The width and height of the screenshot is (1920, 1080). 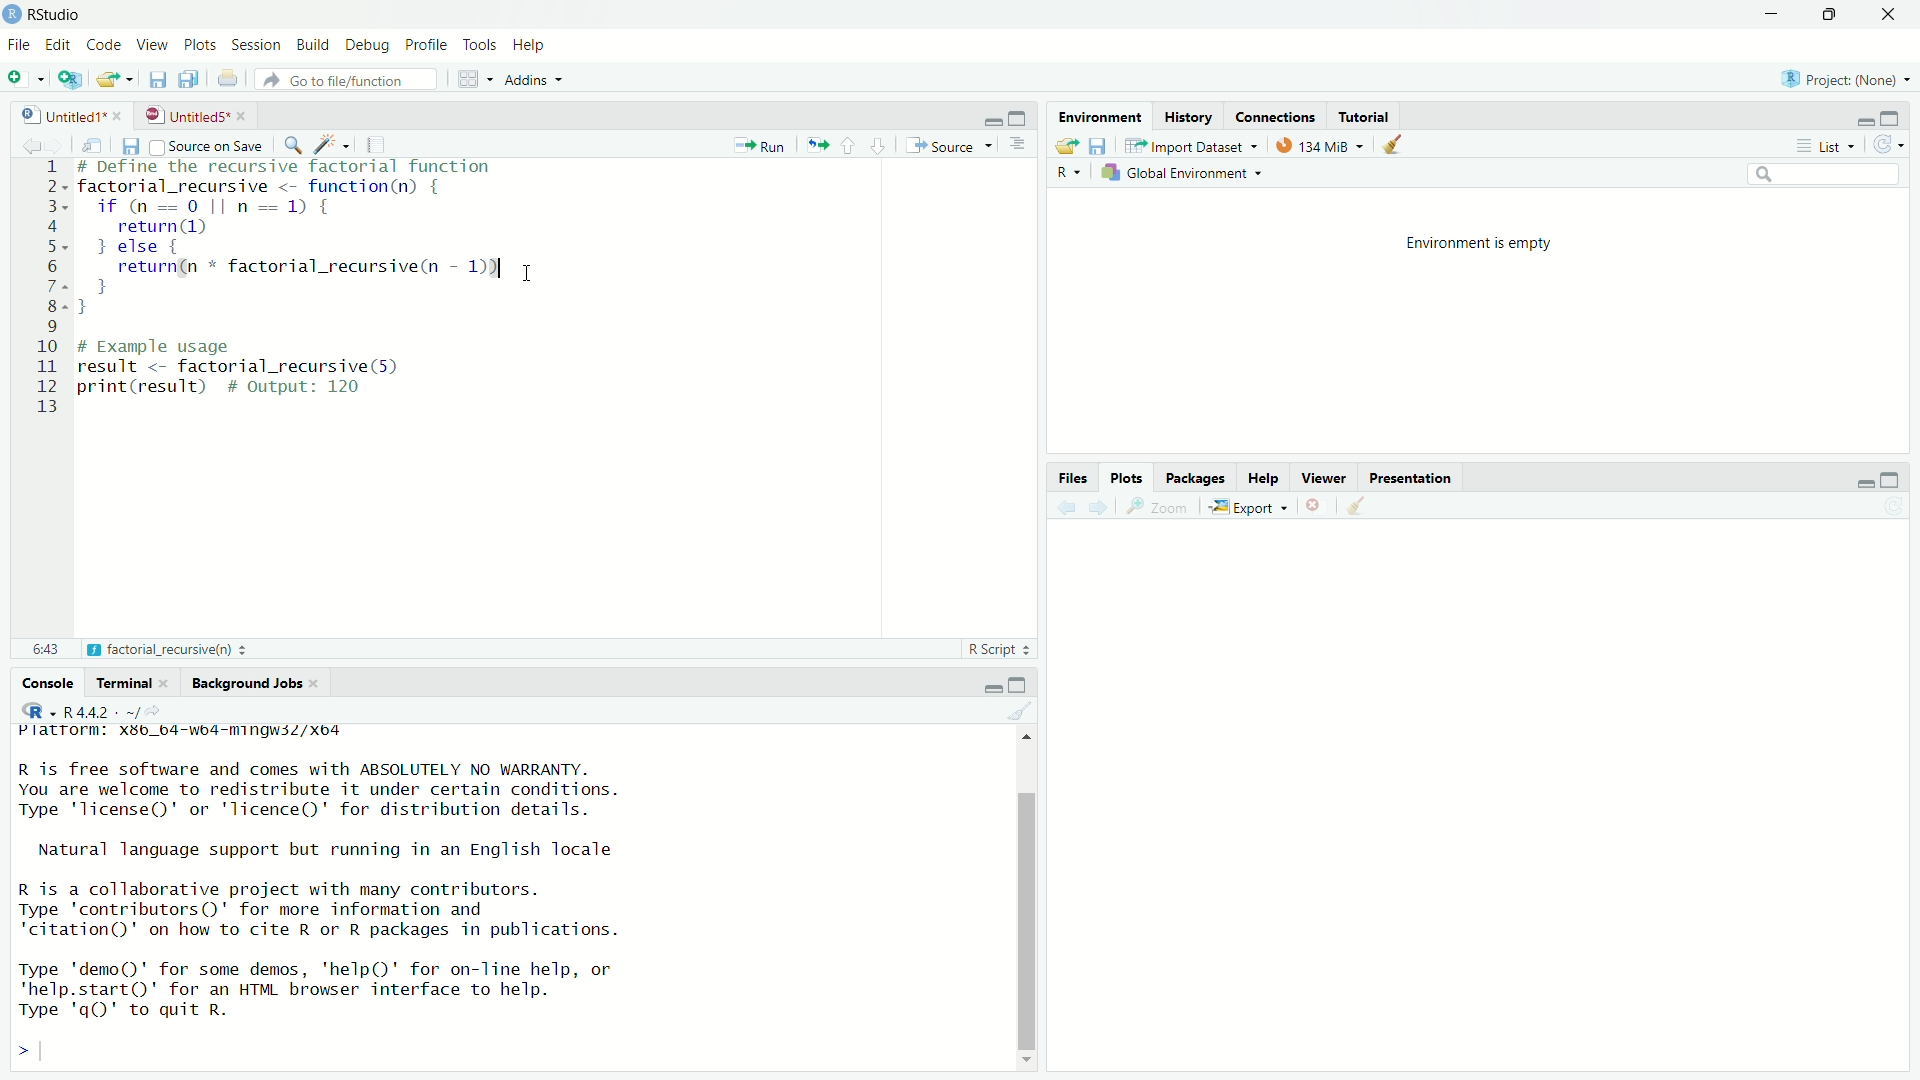 What do you see at coordinates (1030, 917) in the screenshot?
I see `Scrollbar` at bounding box center [1030, 917].